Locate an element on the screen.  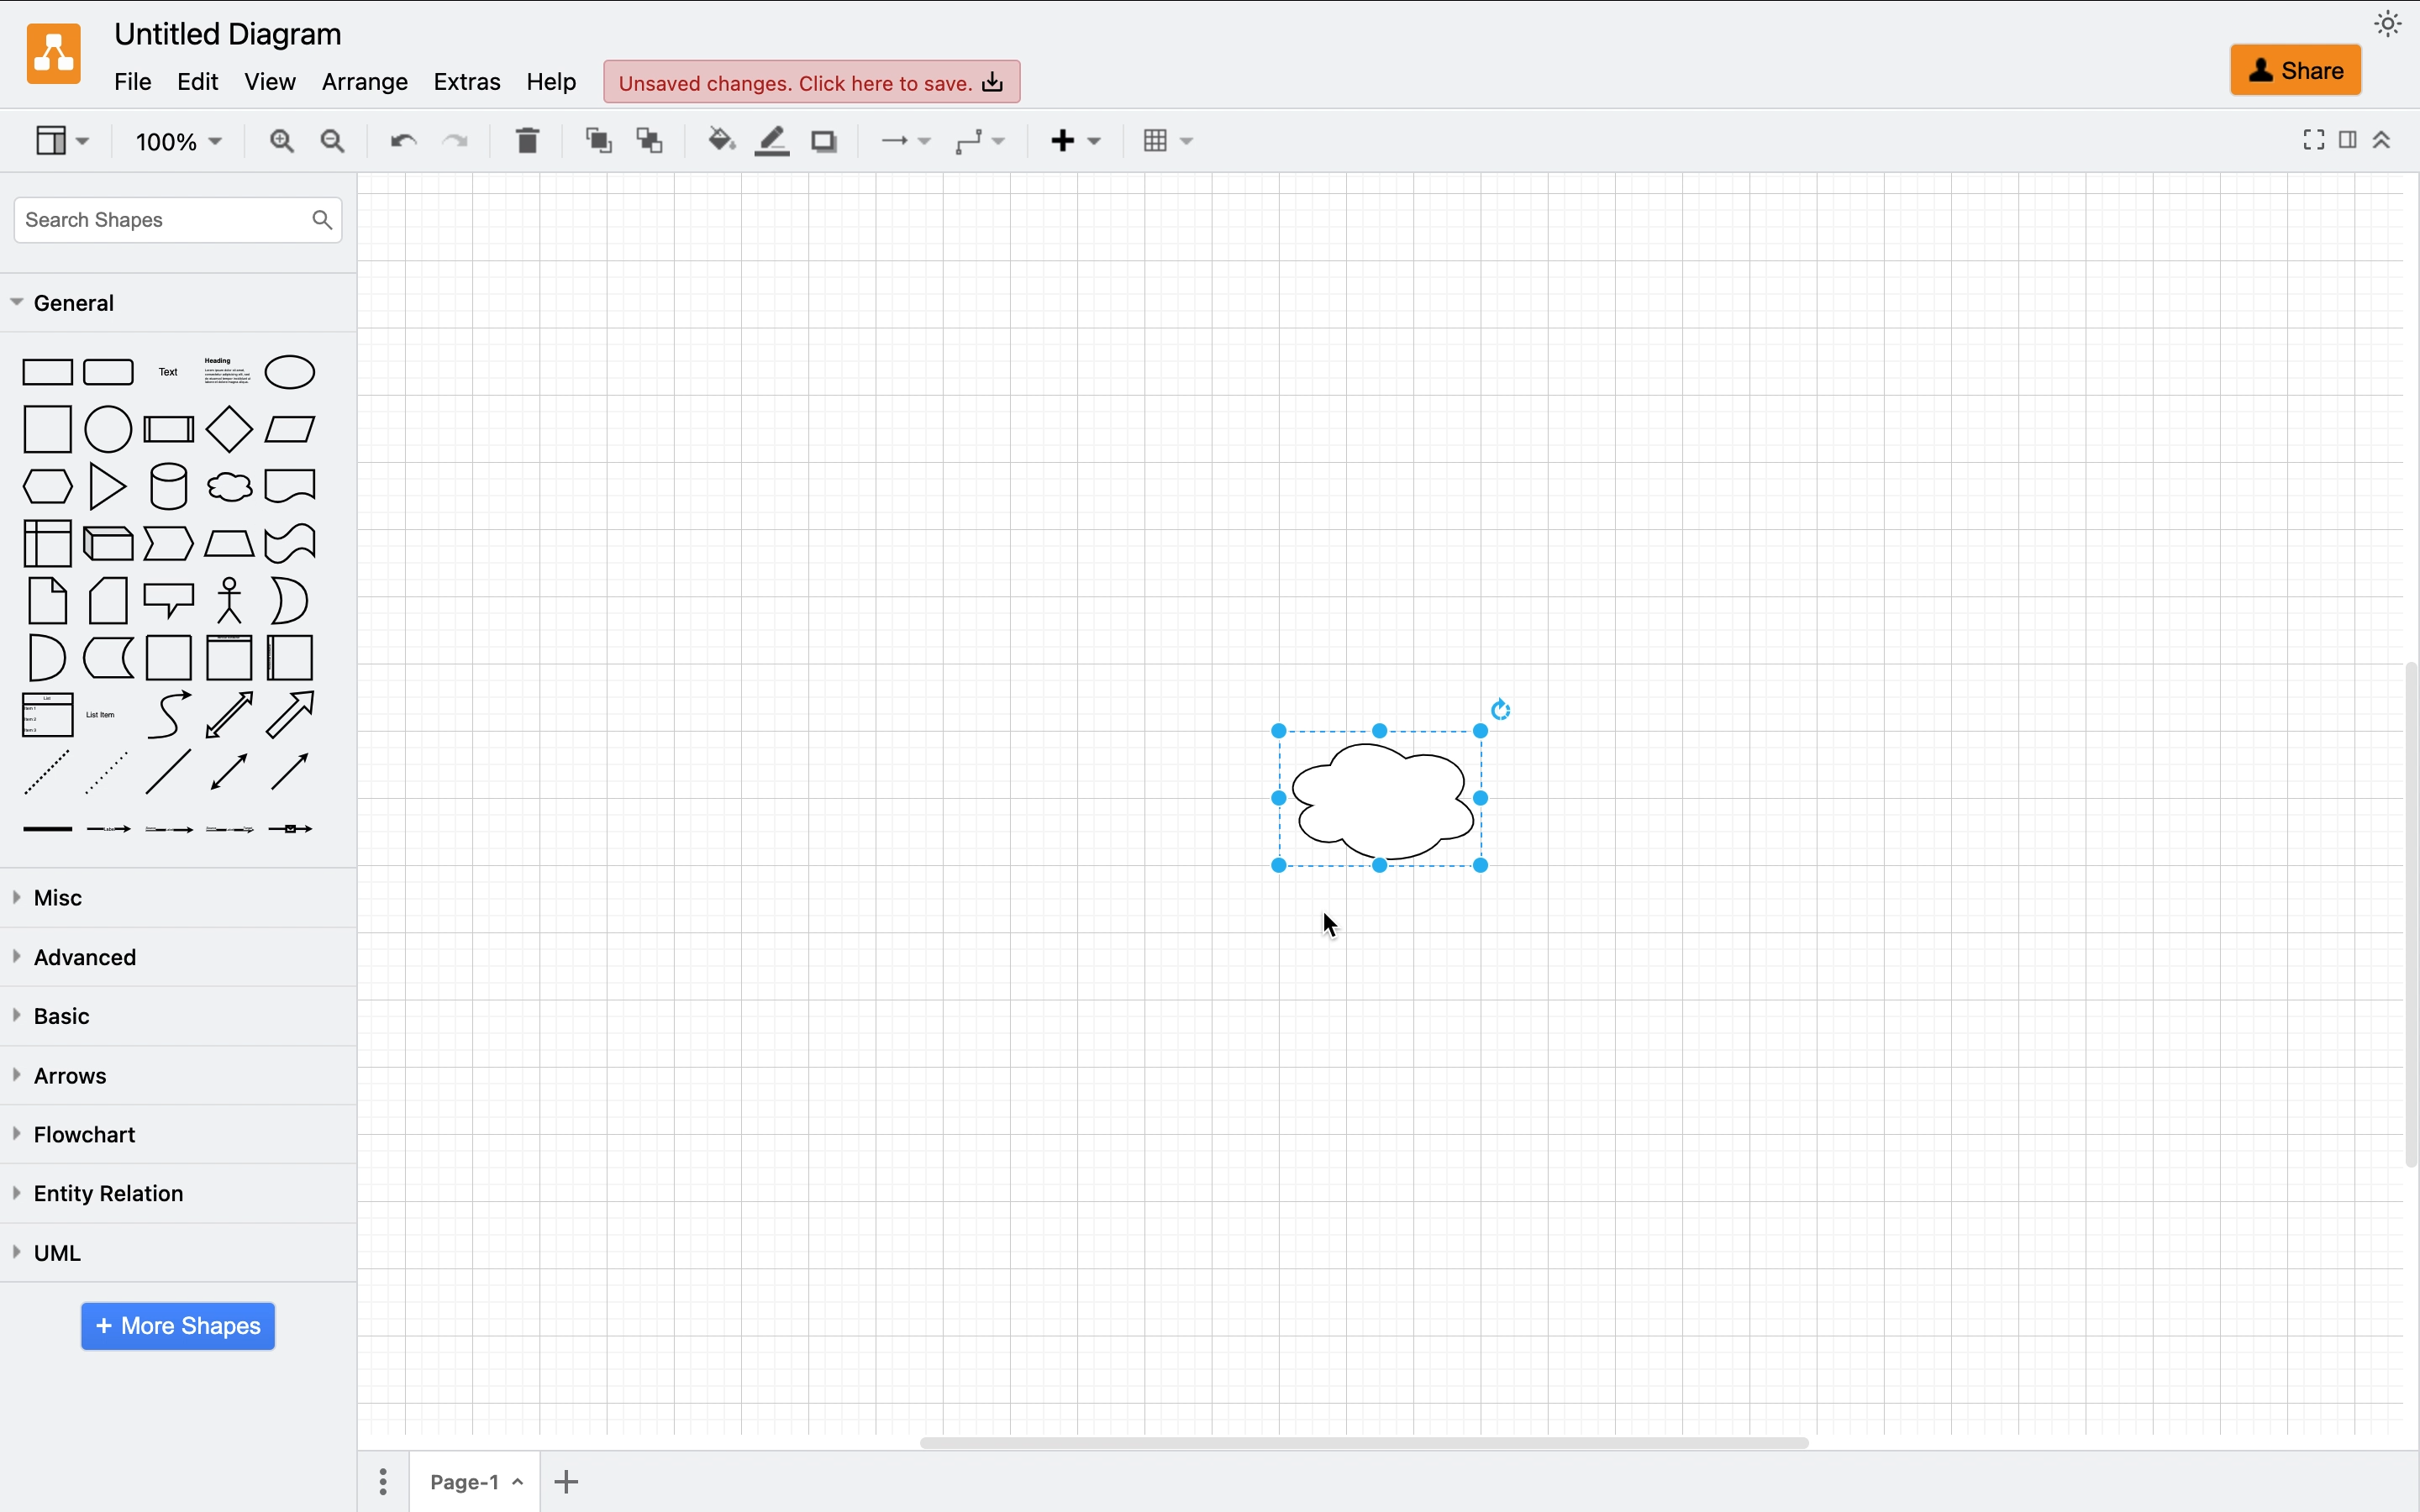
extras is located at coordinates (465, 83).